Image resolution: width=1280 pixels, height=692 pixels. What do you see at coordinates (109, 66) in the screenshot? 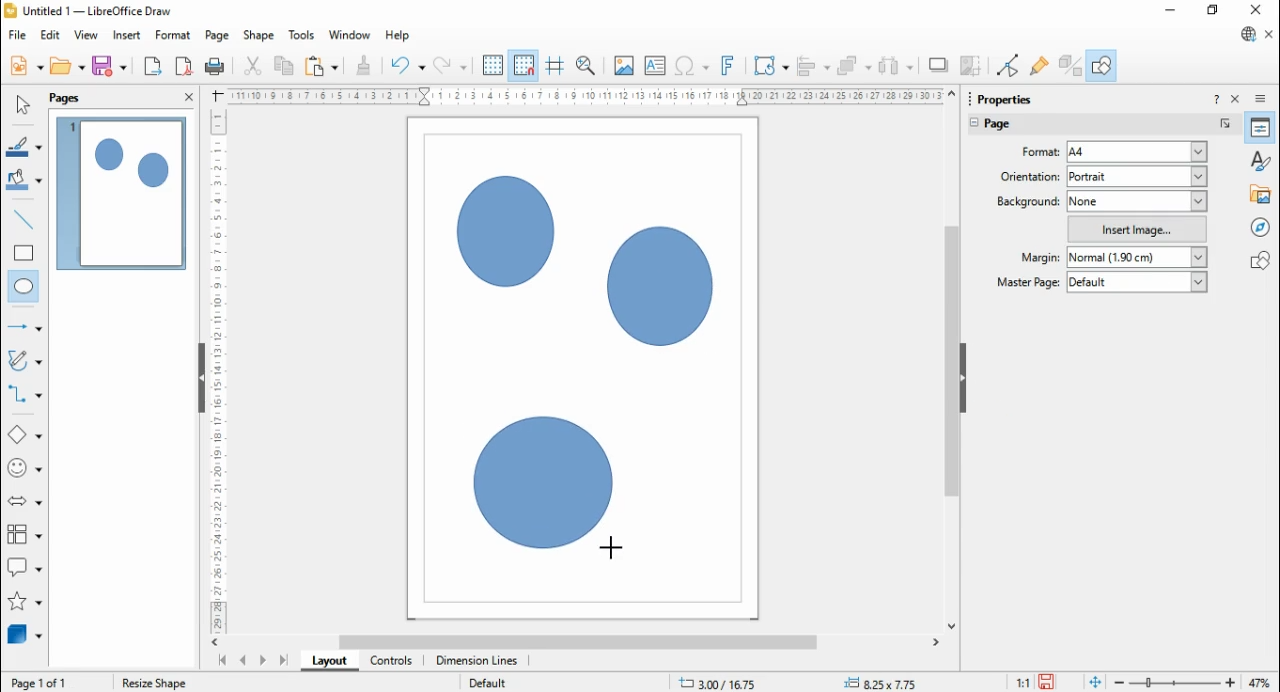
I see `save` at bounding box center [109, 66].